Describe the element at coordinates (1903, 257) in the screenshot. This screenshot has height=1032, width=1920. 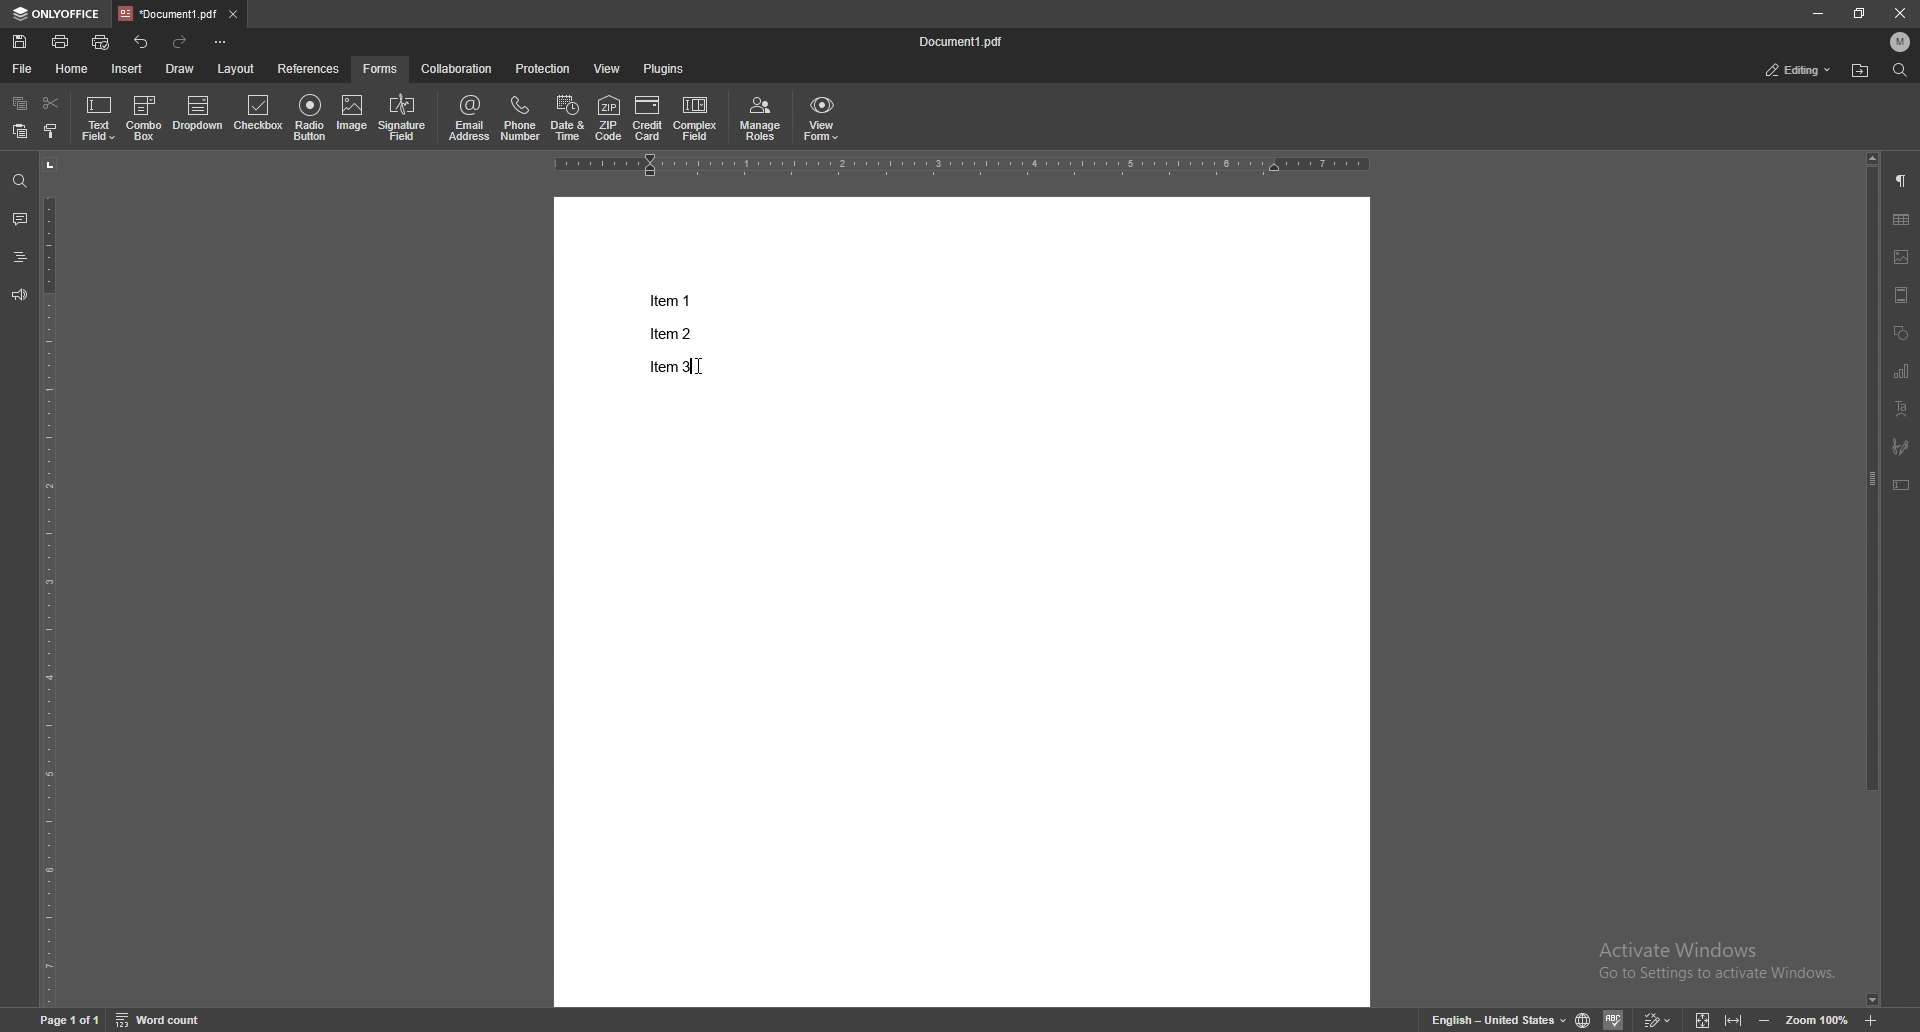
I see `image` at that location.